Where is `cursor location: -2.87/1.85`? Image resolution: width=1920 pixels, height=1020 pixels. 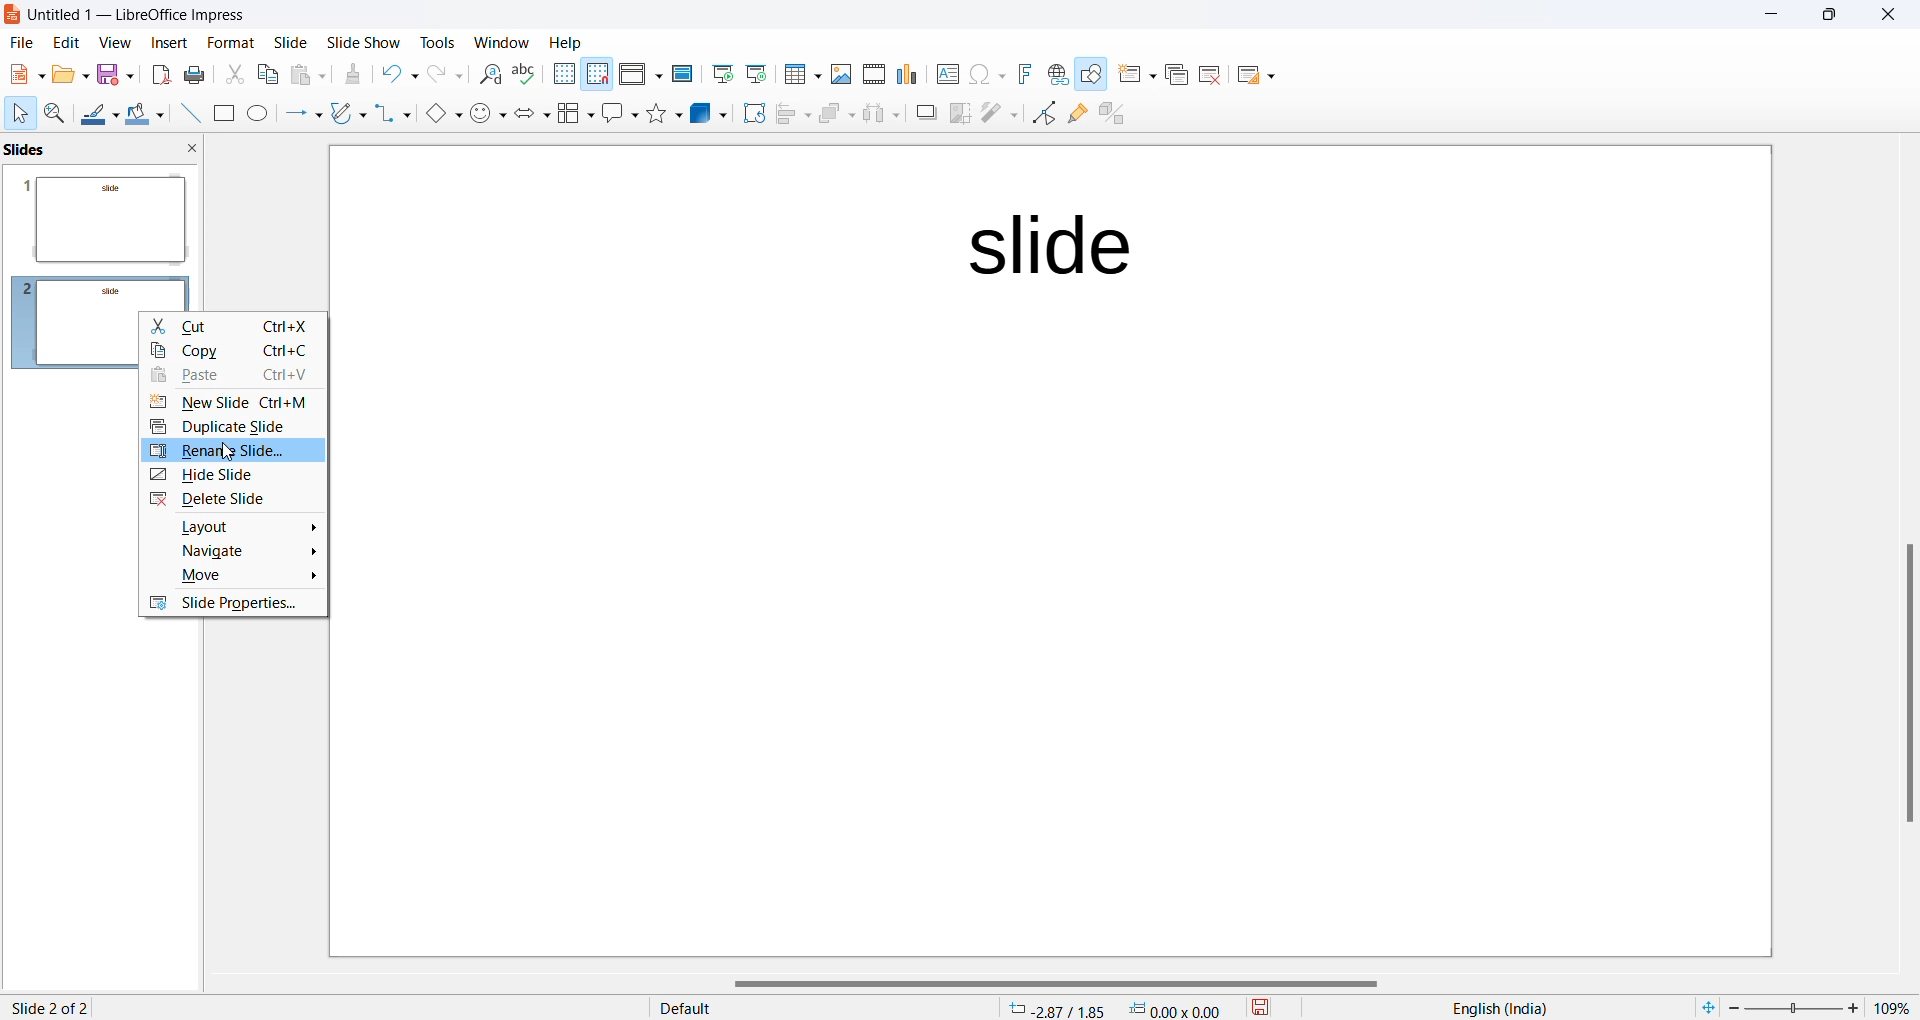 cursor location: -2.87/1.85 is located at coordinates (1057, 1009).